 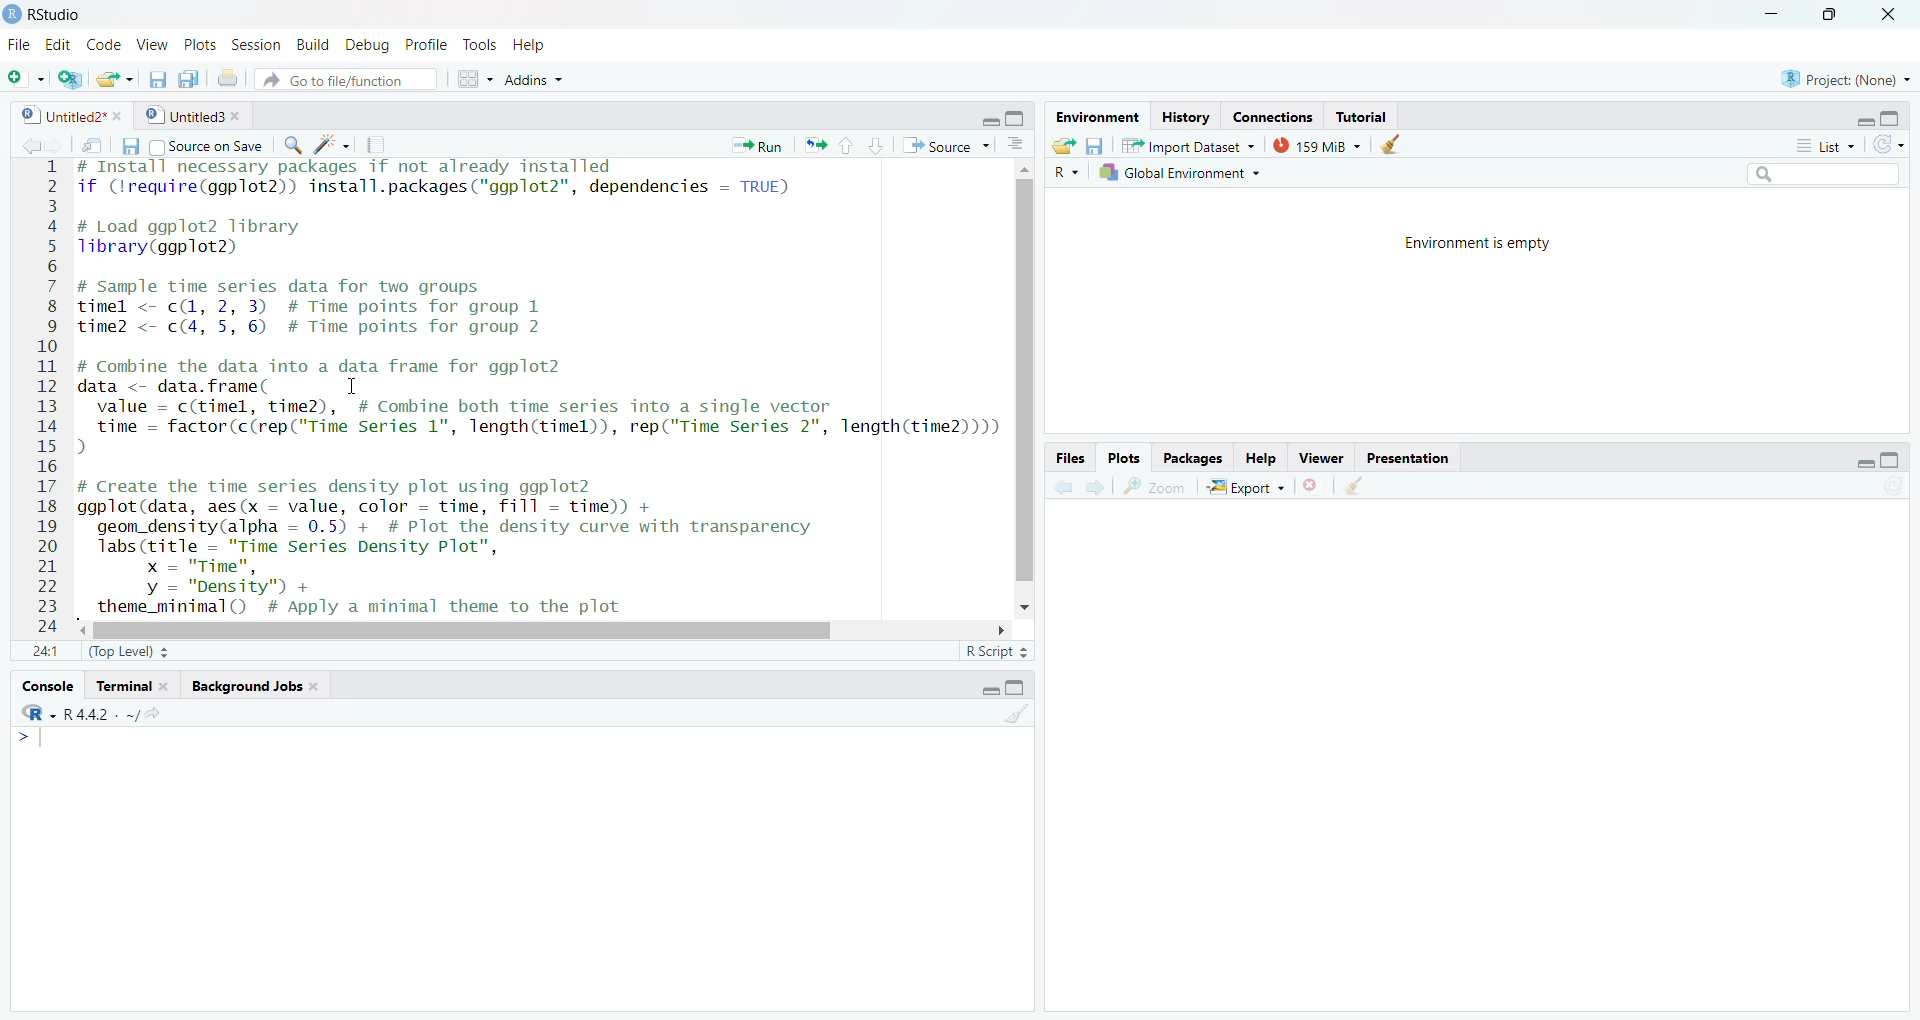 What do you see at coordinates (1187, 117) in the screenshot?
I see `History` at bounding box center [1187, 117].